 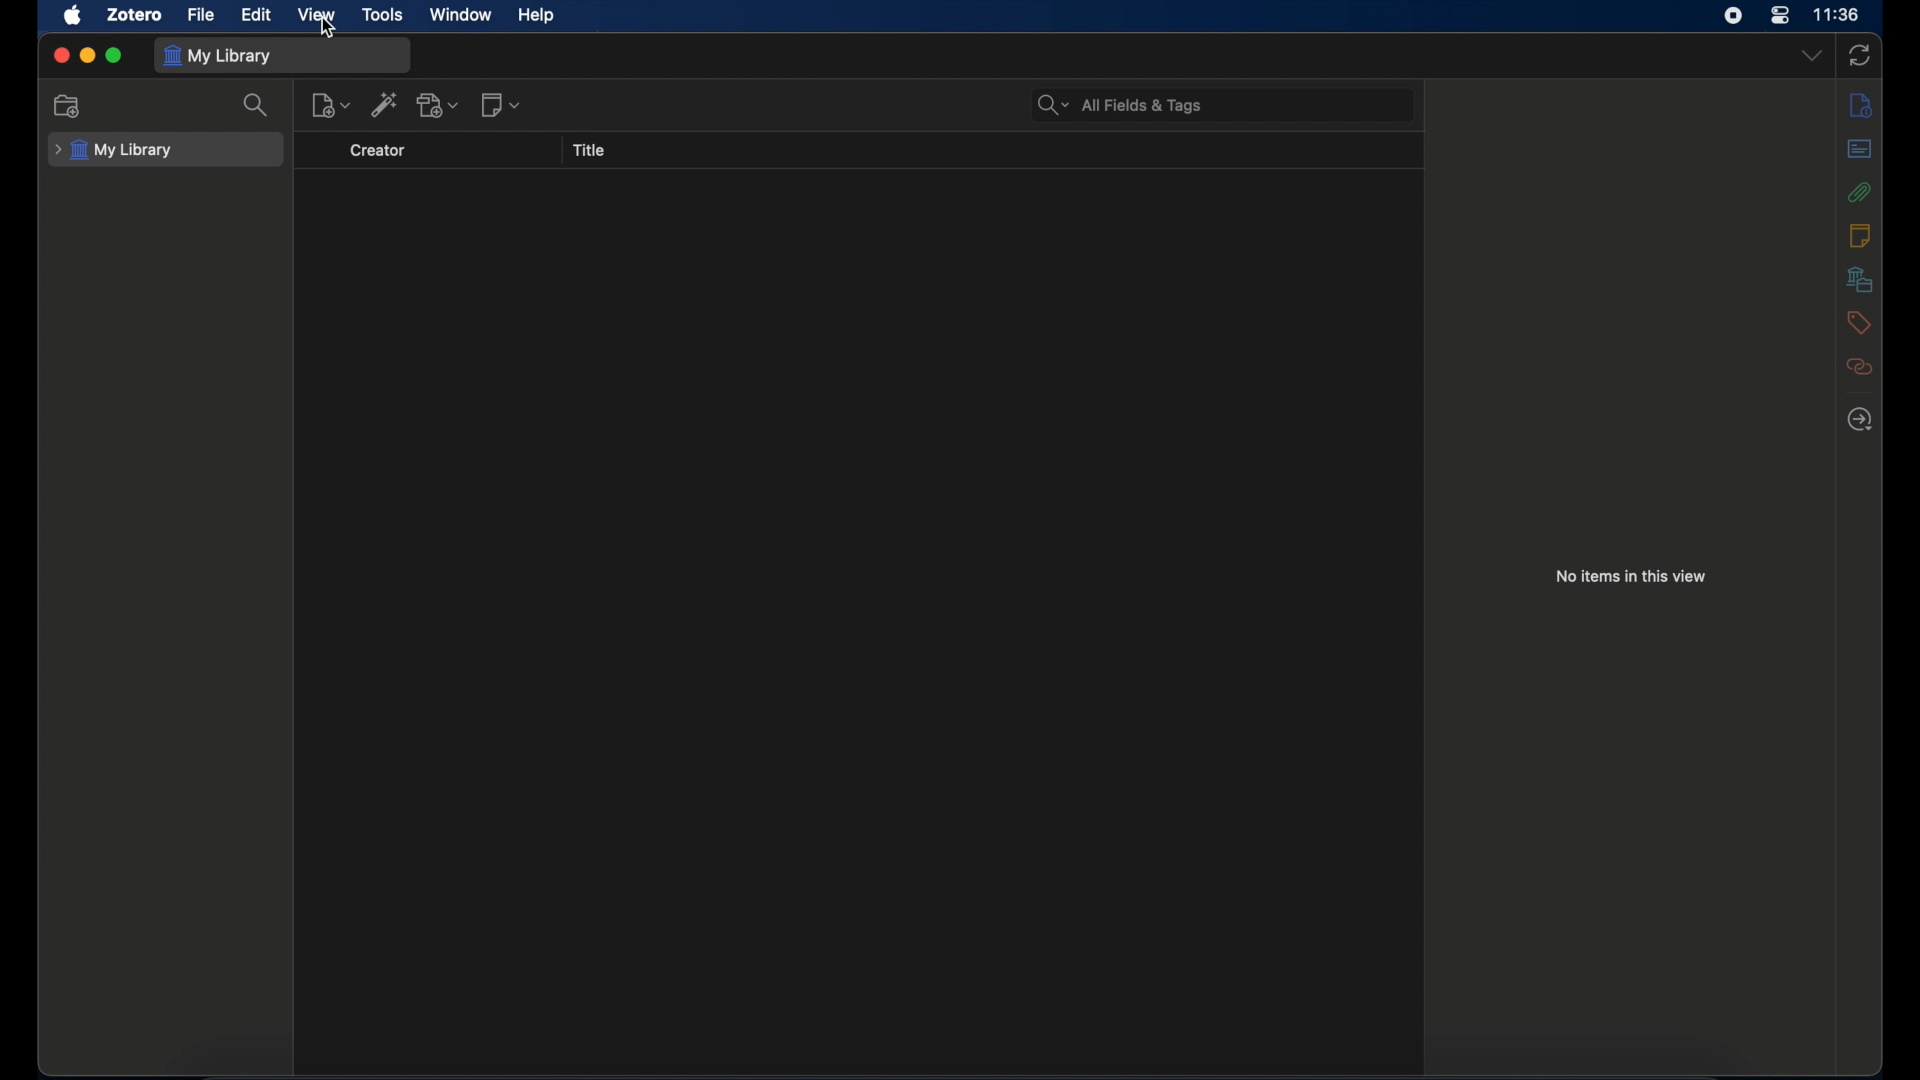 I want to click on info, so click(x=1862, y=106).